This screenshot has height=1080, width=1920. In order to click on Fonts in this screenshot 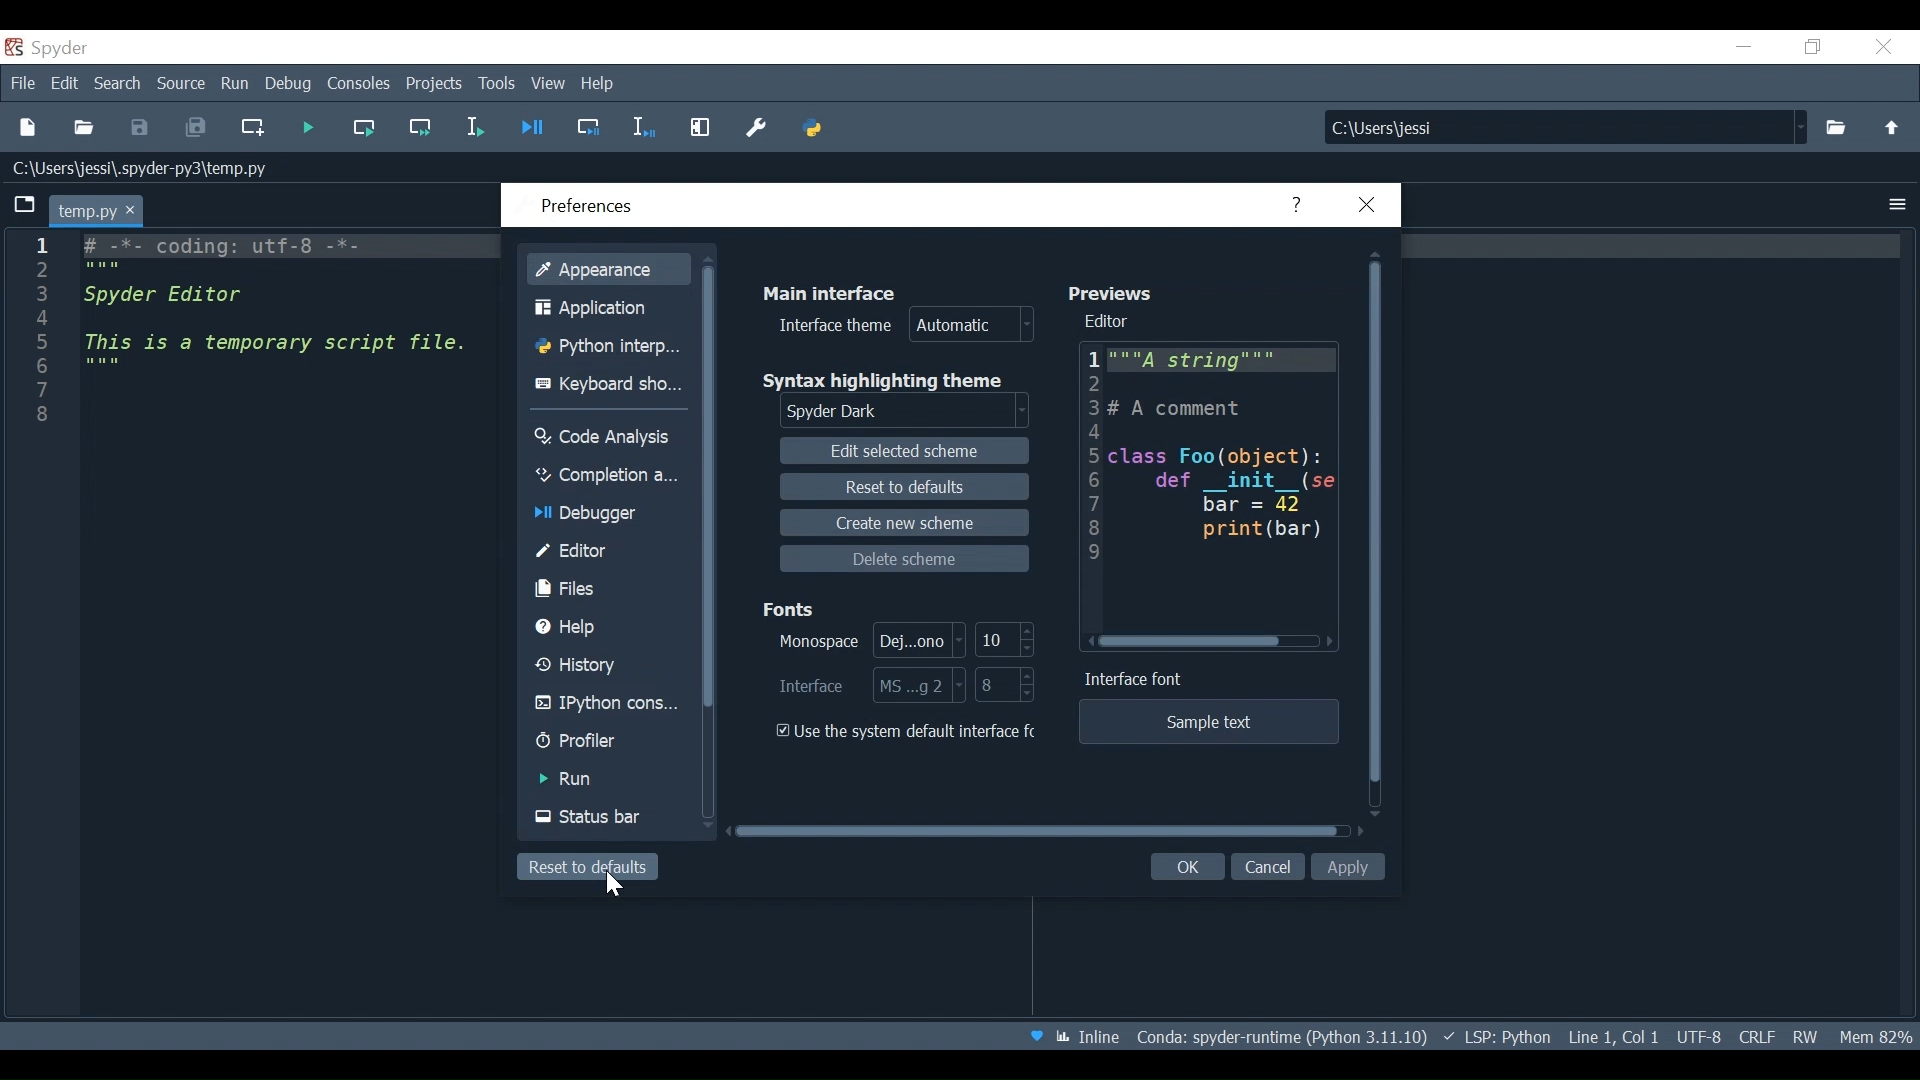, I will do `click(793, 605)`.